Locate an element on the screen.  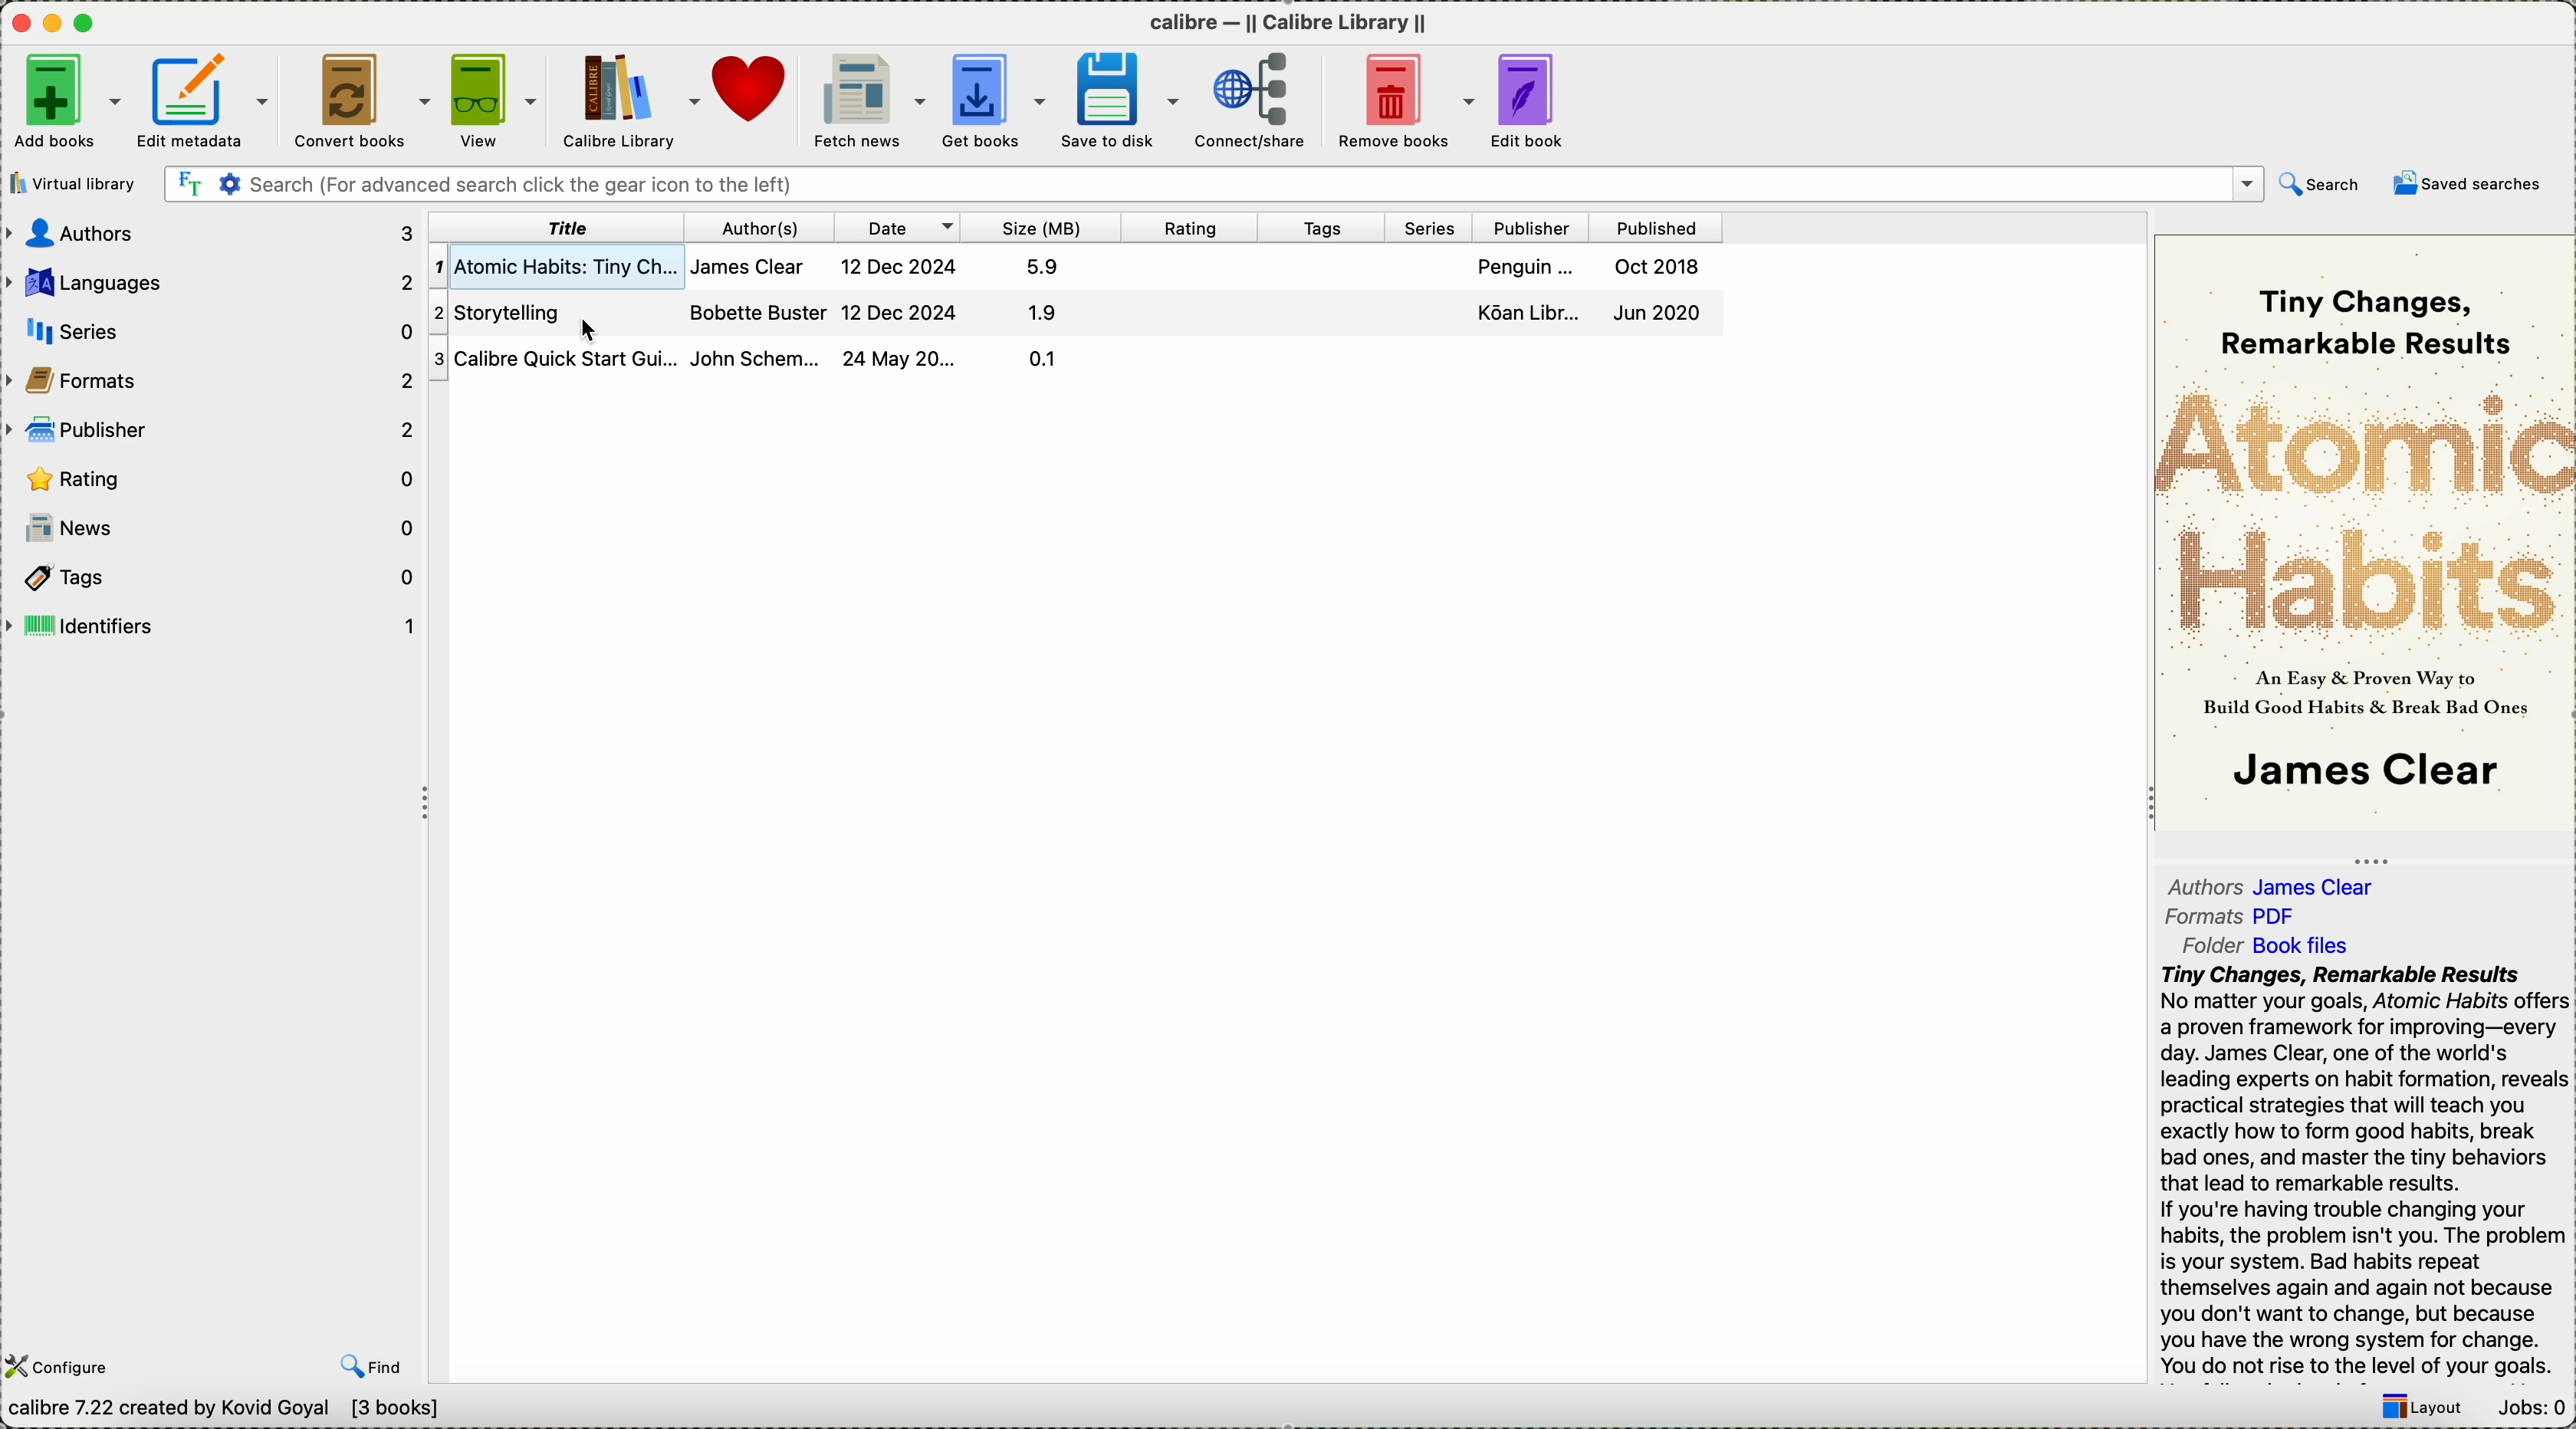
rating is located at coordinates (214, 477).